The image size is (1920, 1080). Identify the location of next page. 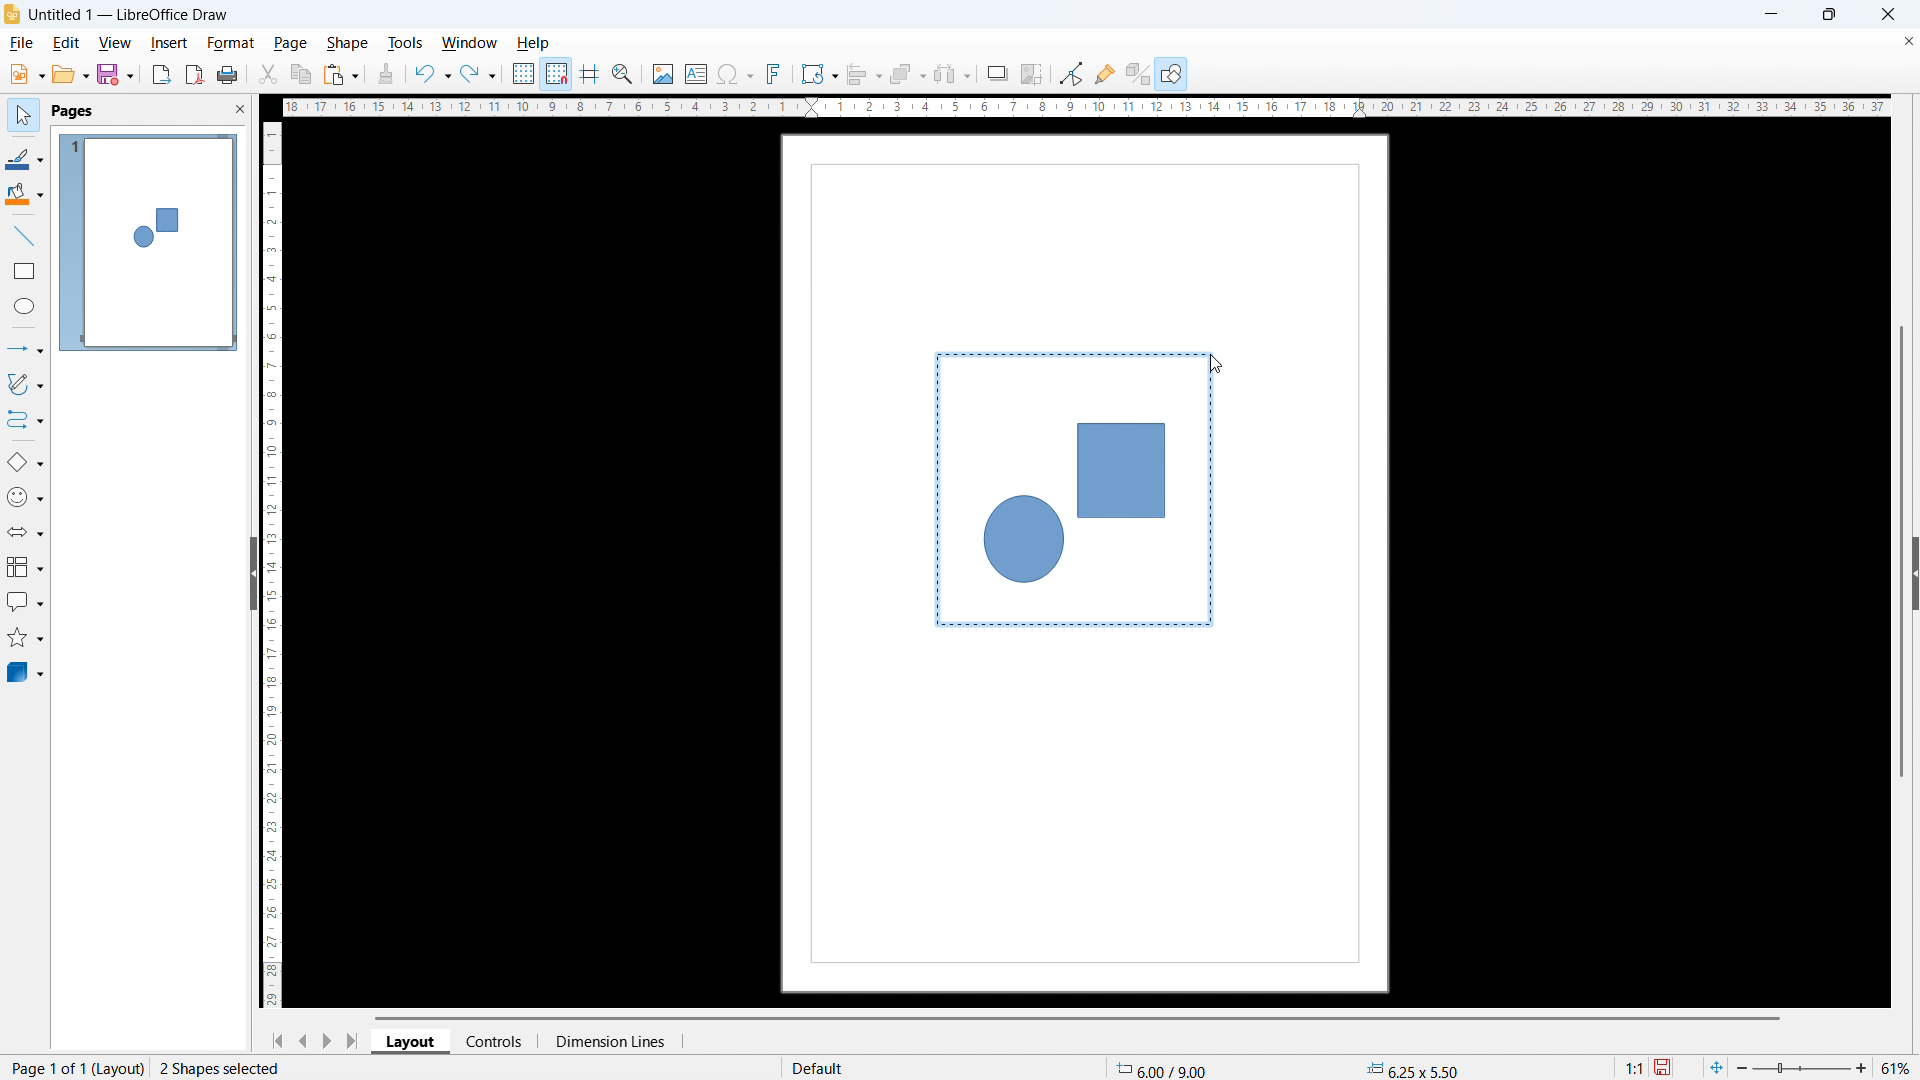
(329, 1040).